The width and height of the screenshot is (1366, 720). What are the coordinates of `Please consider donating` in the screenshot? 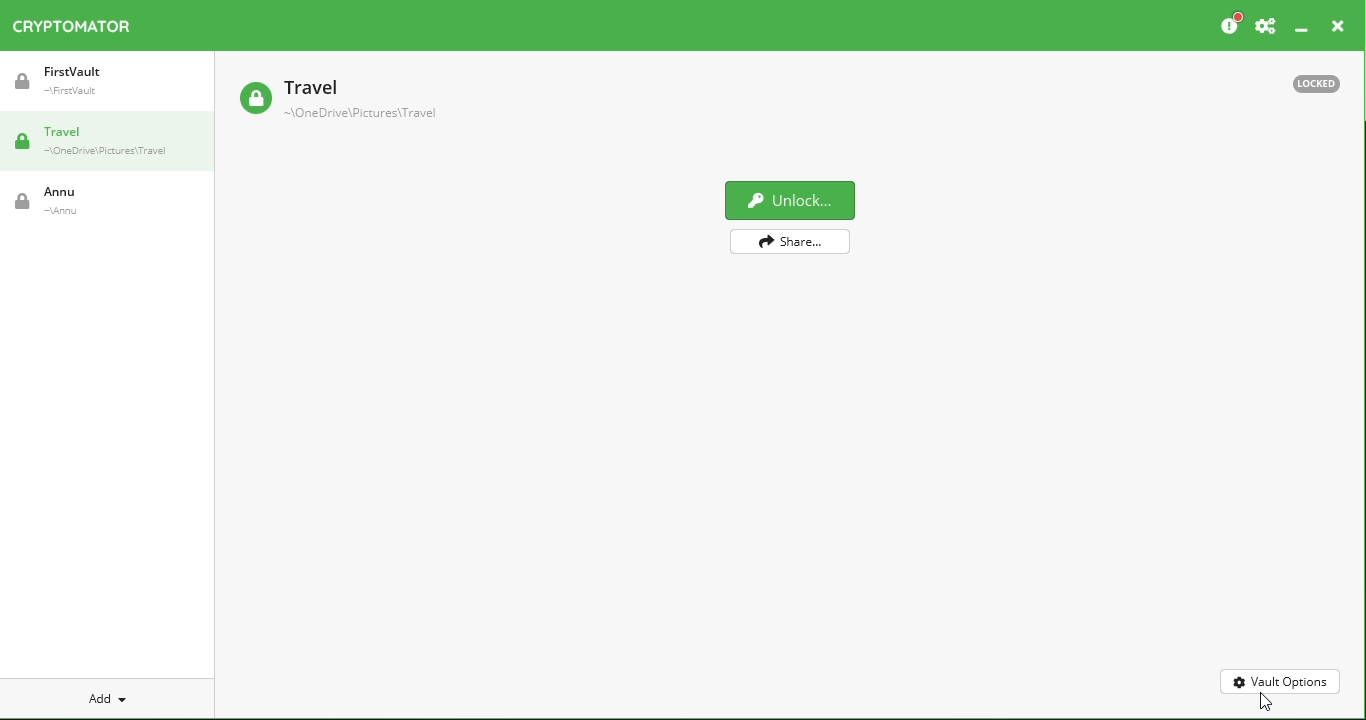 It's located at (1229, 23).